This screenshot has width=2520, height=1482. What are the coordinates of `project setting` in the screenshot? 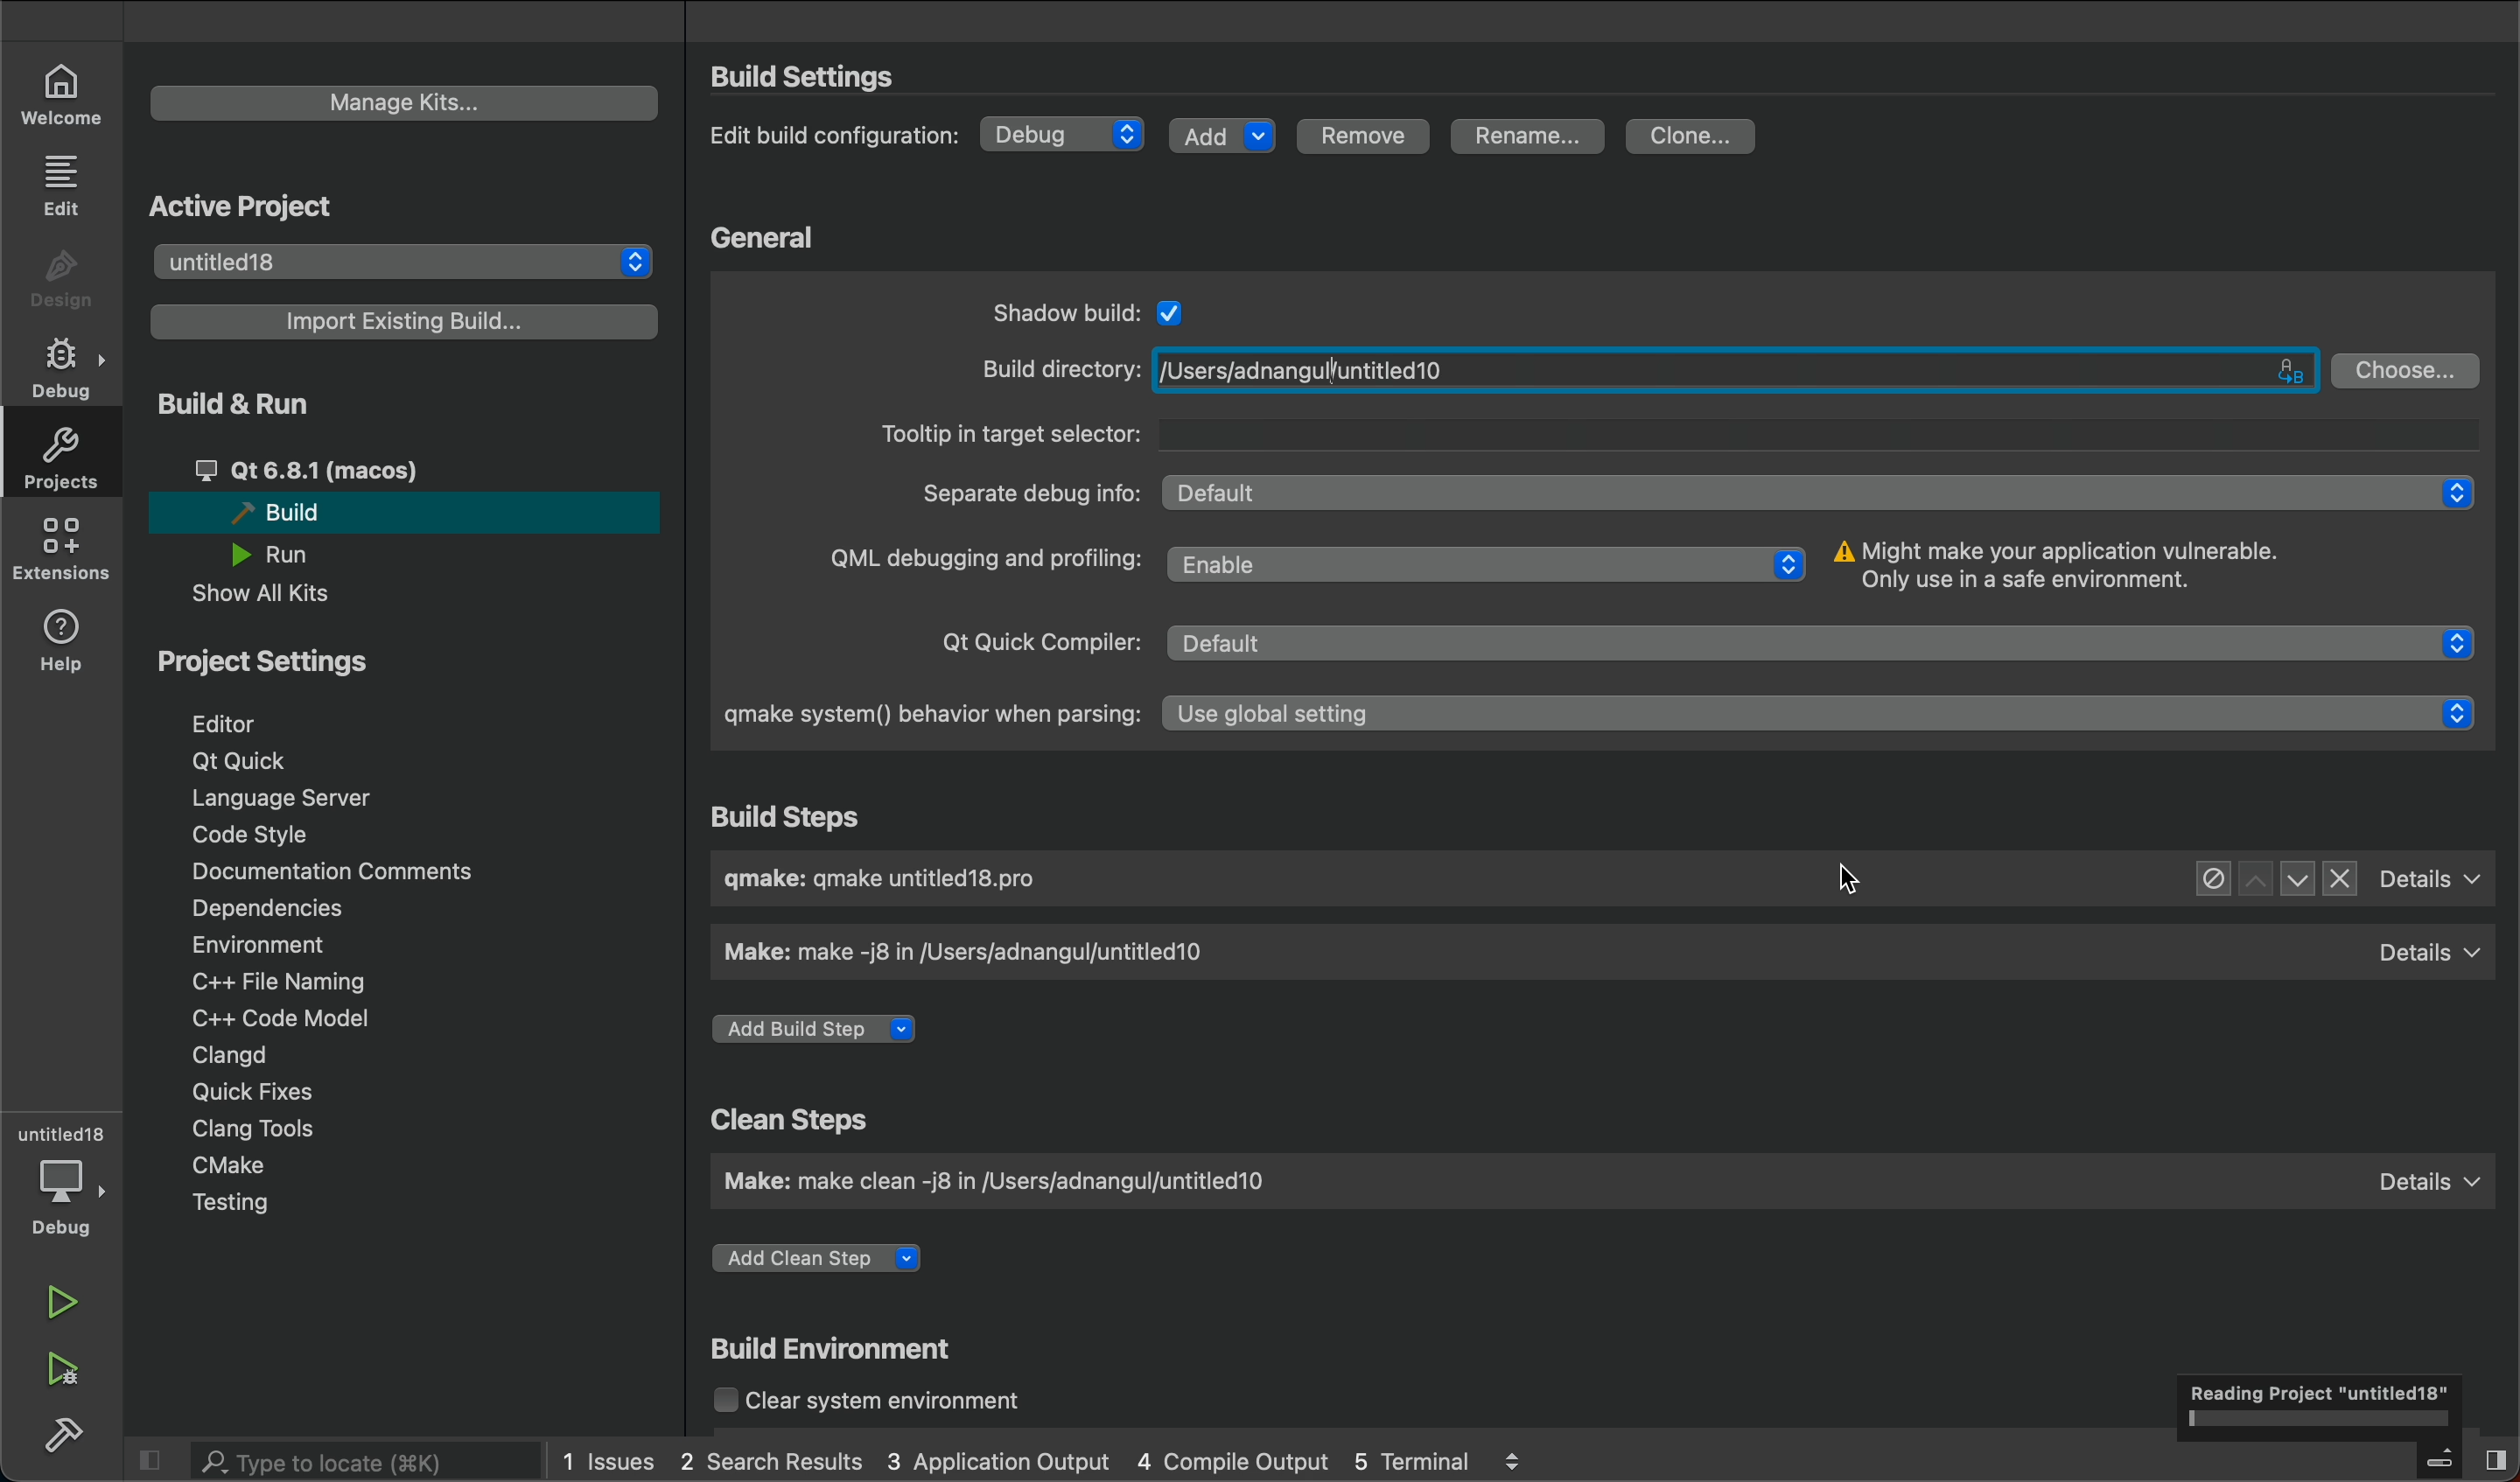 It's located at (267, 664).